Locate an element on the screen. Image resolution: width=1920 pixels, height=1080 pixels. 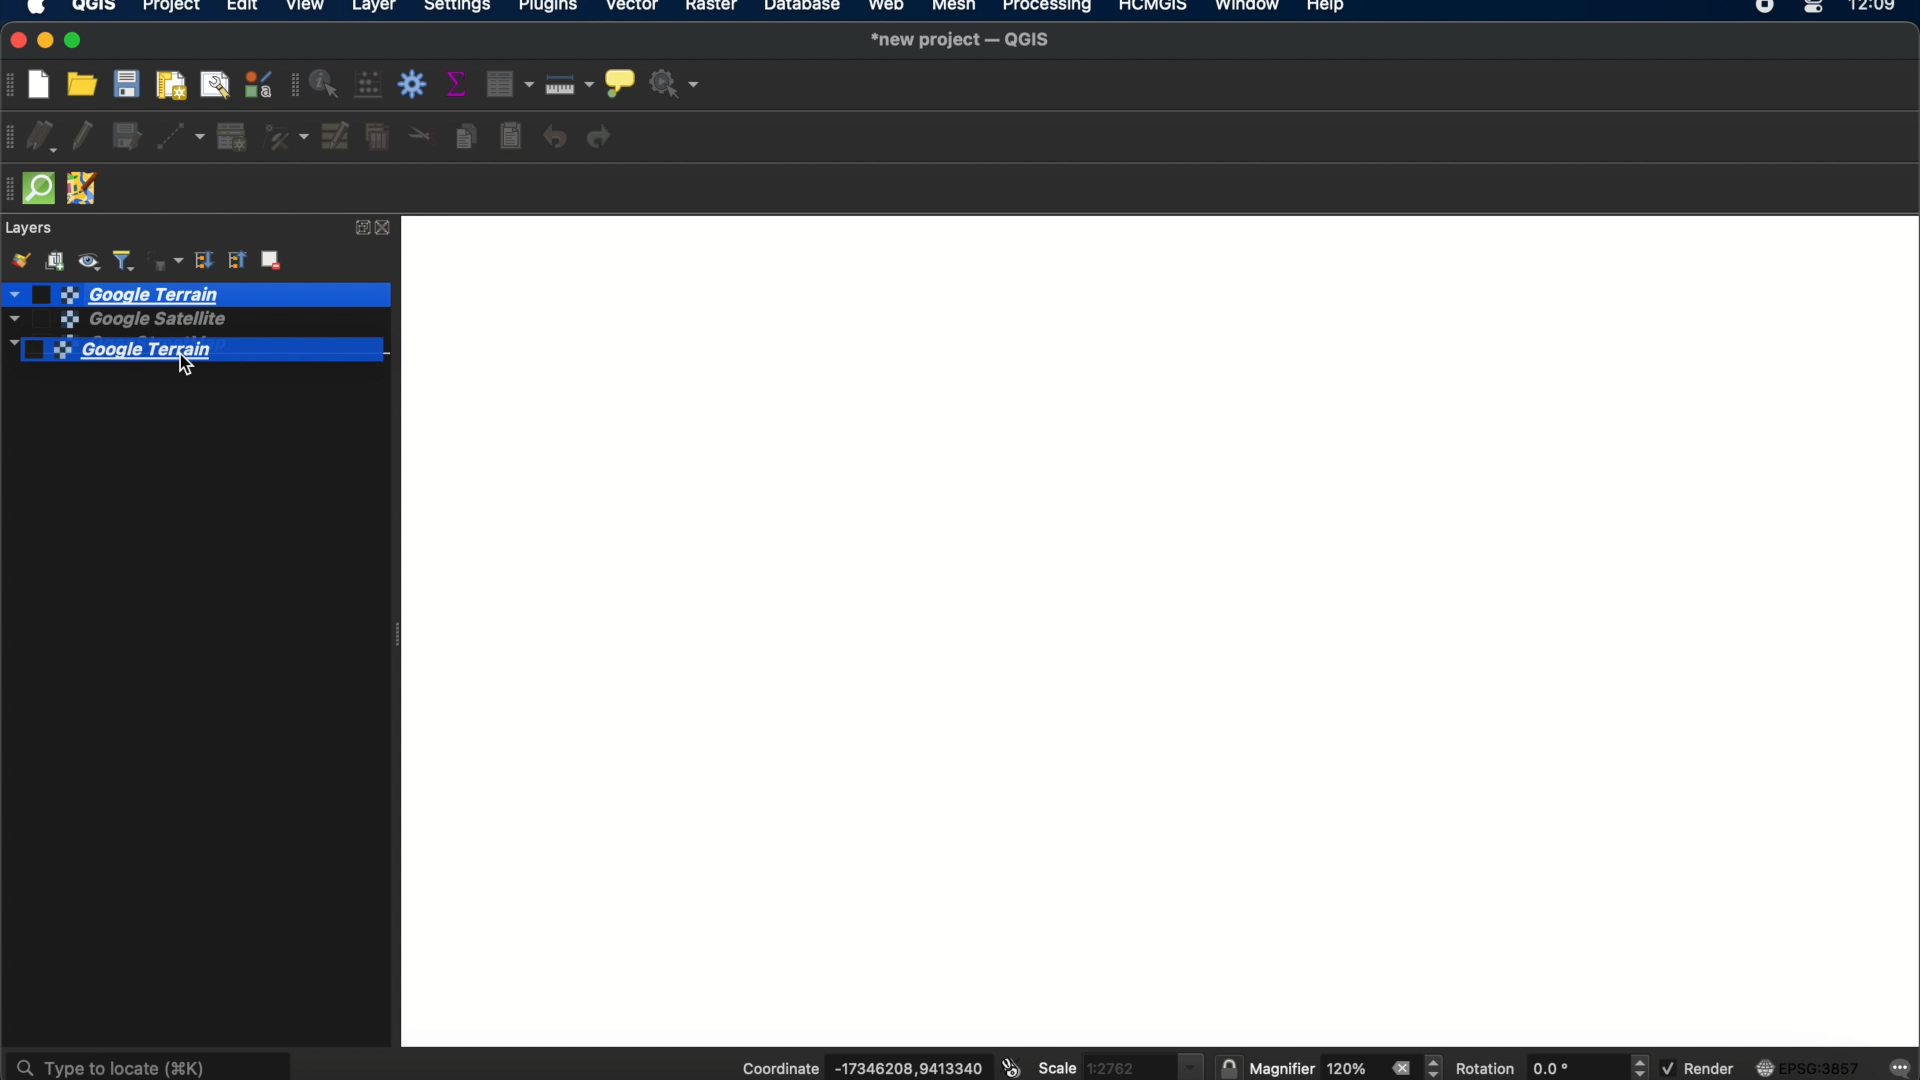
toolbox is located at coordinates (415, 85).